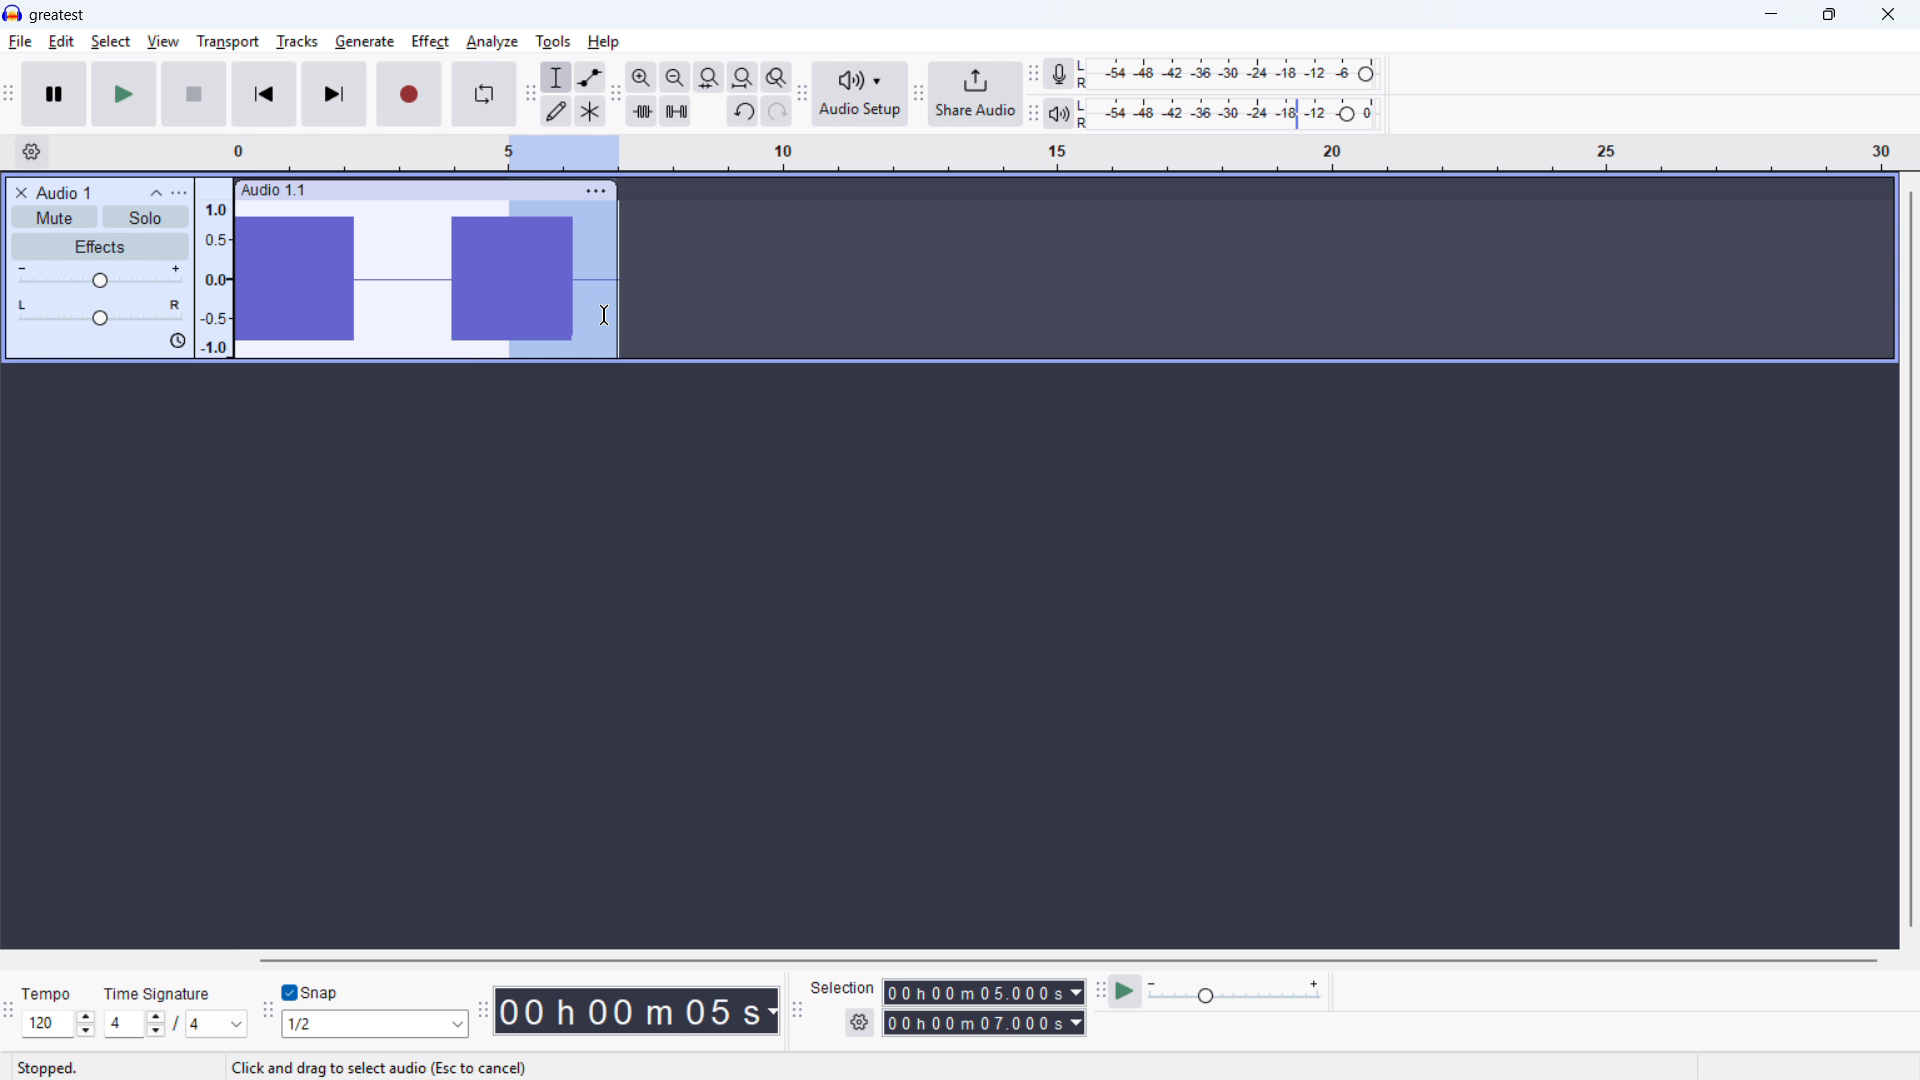 The width and height of the screenshot is (1920, 1080). I want to click on Toggle zoom , so click(777, 77).